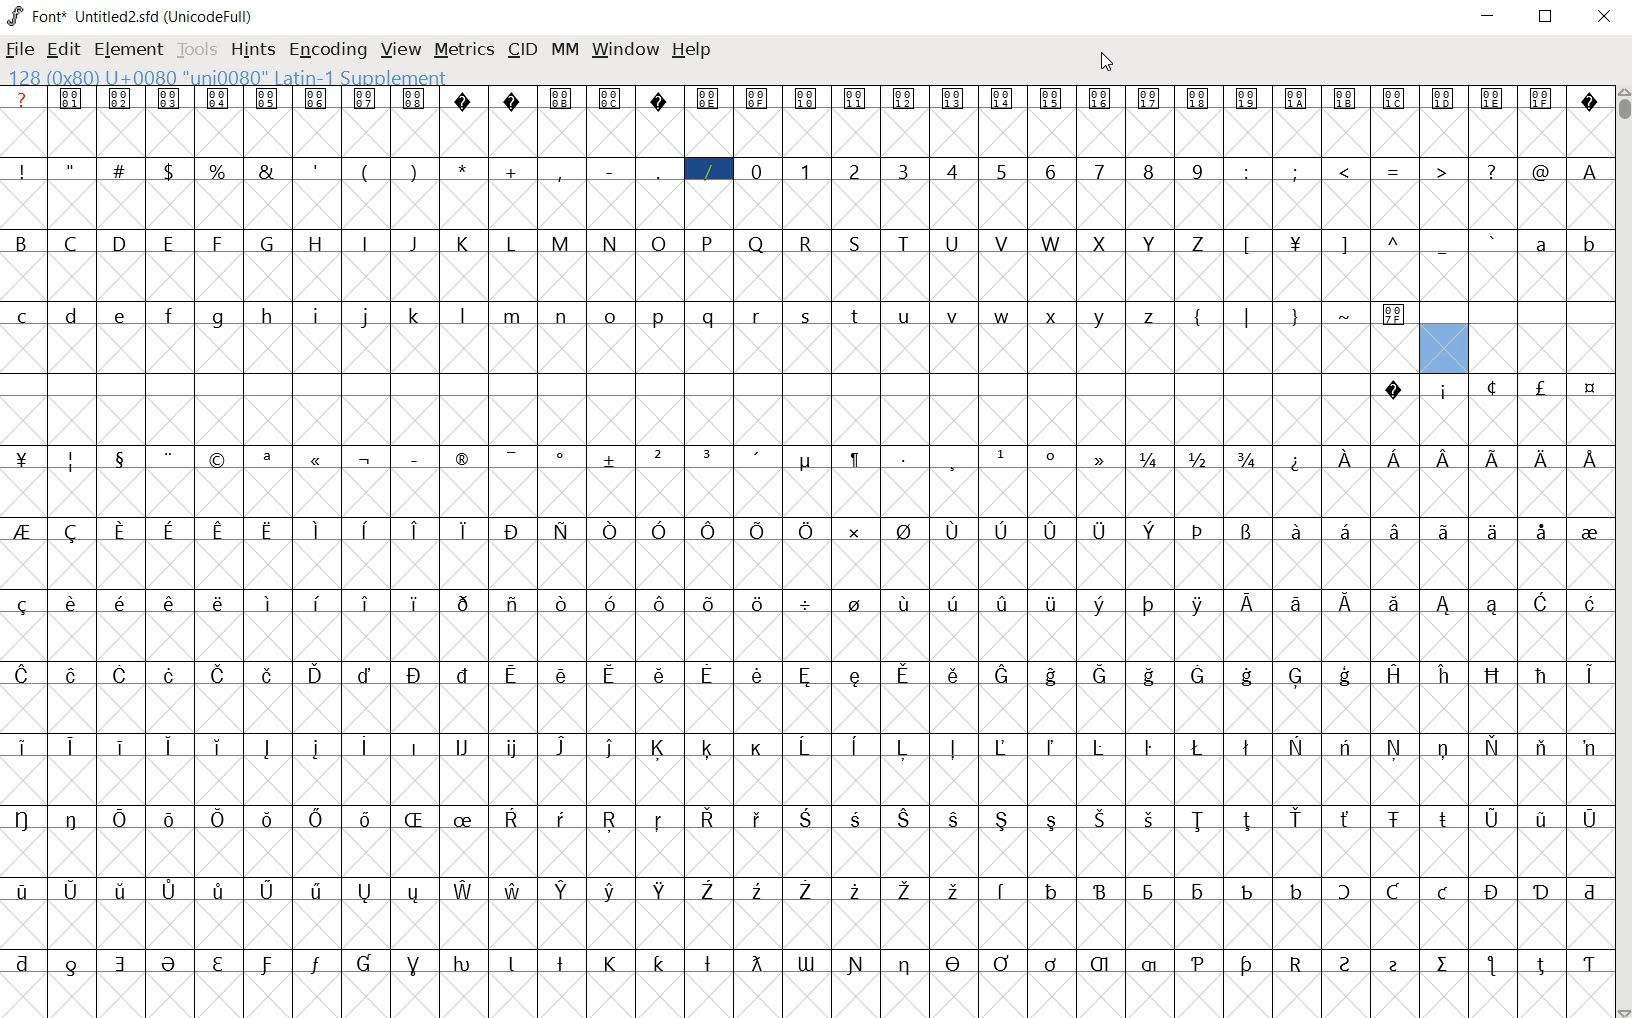 This screenshot has height=1018, width=1632. I want to click on glyph, so click(1394, 458).